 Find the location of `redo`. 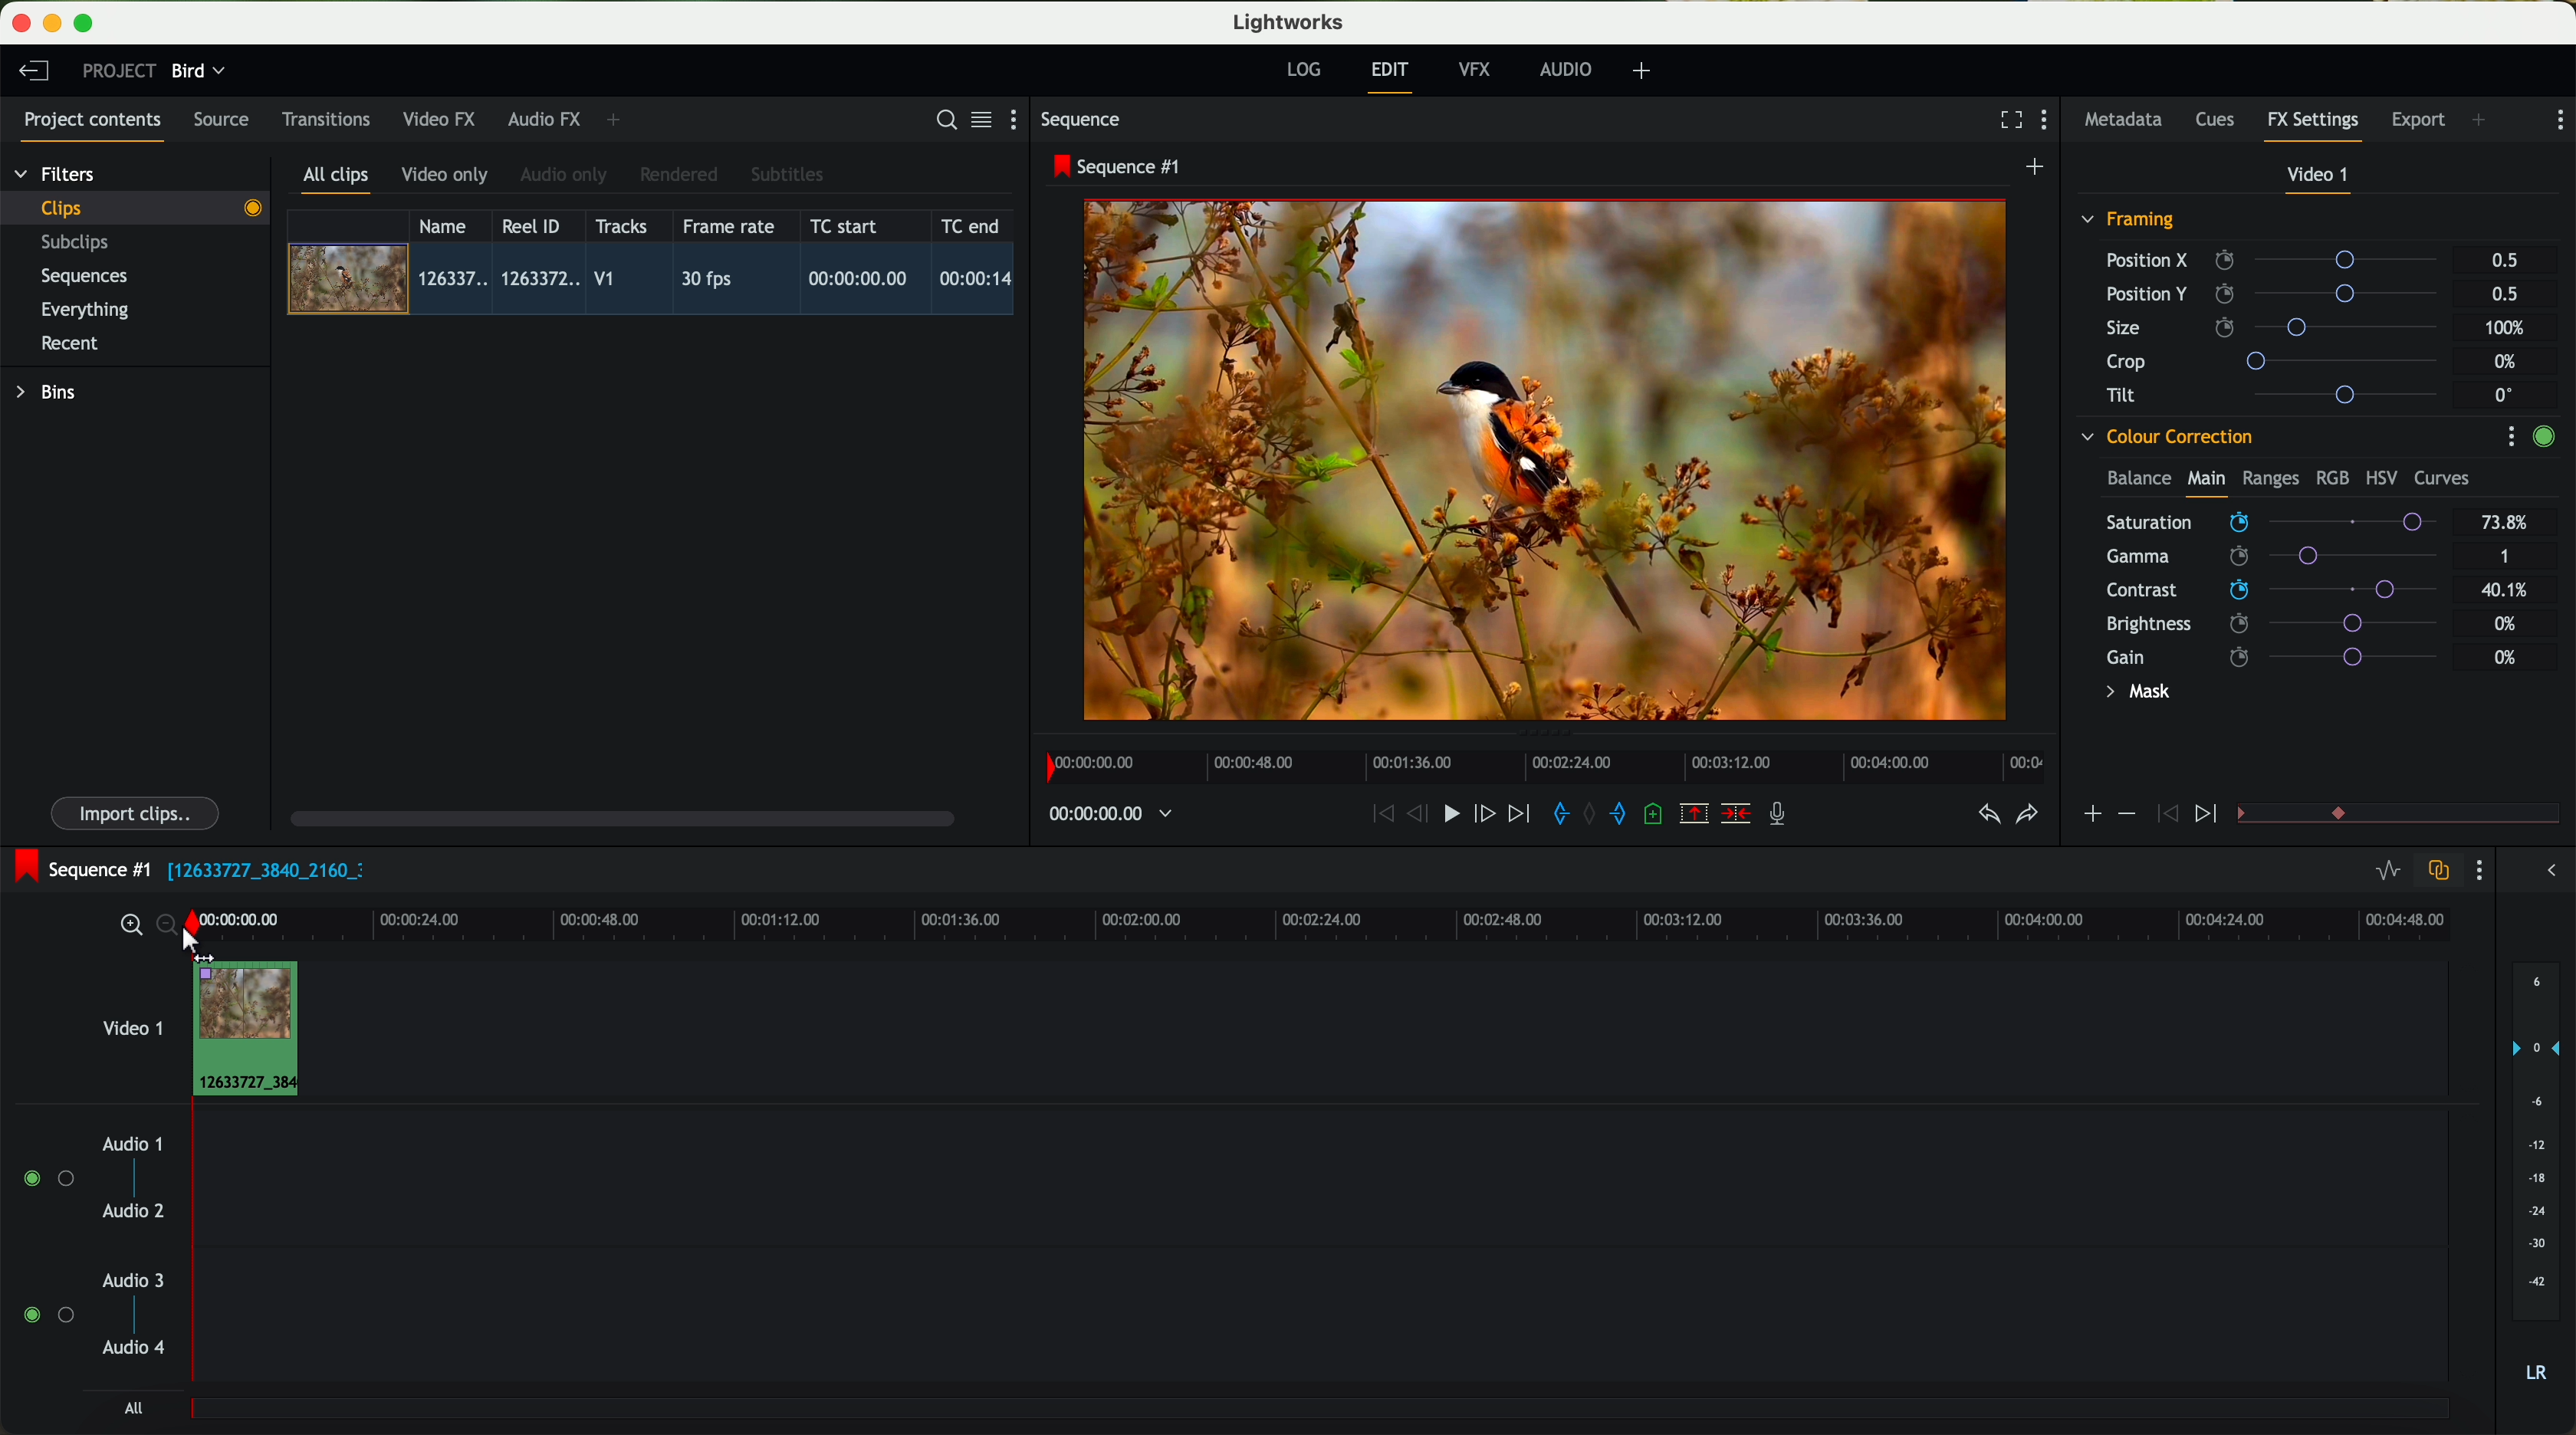

redo is located at coordinates (2027, 816).